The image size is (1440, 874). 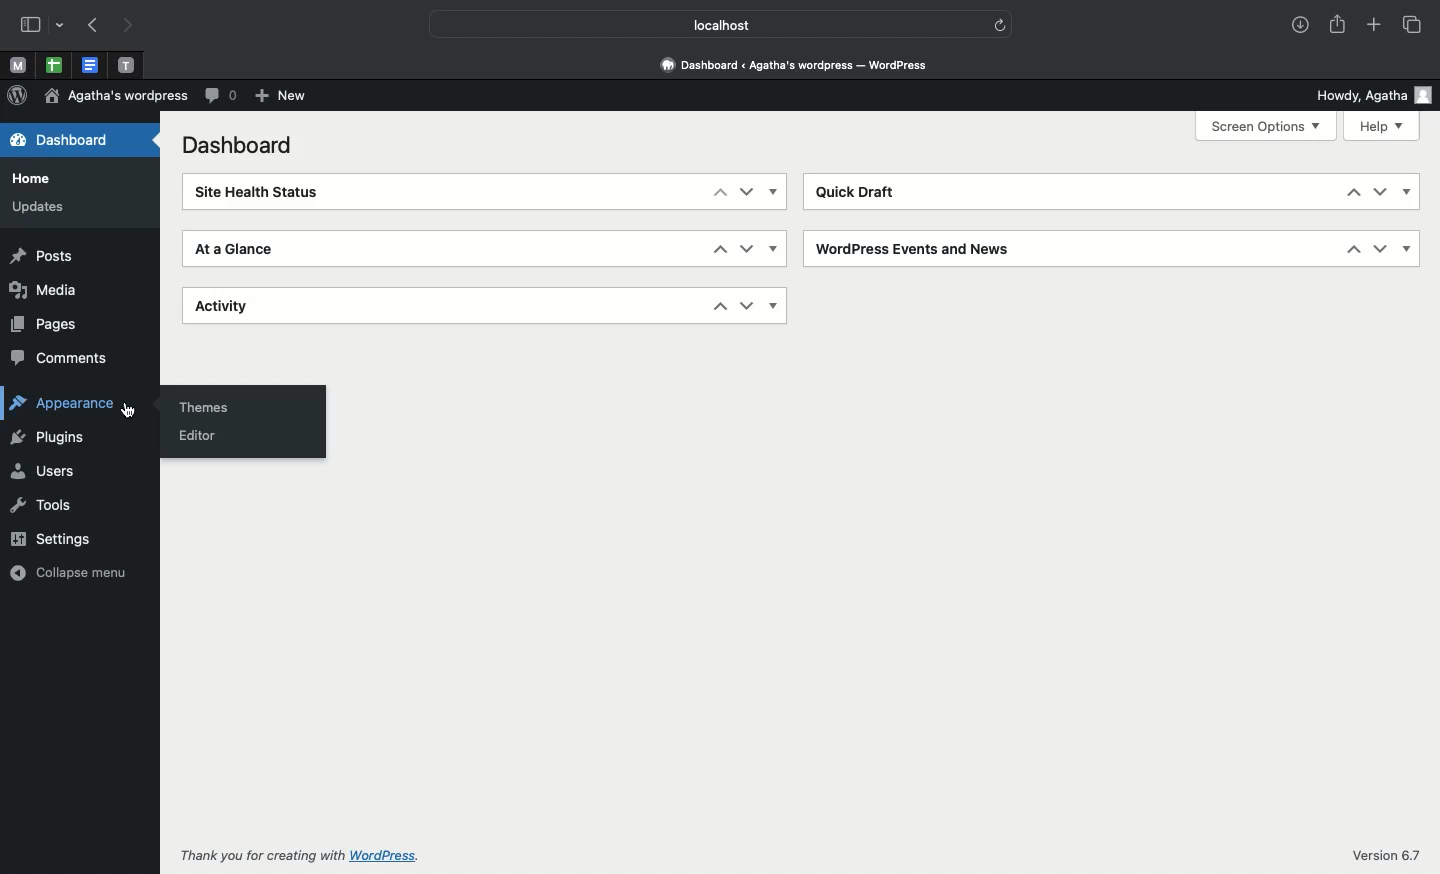 What do you see at coordinates (1378, 191) in the screenshot?
I see `Down` at bounding box center [1378, 191].